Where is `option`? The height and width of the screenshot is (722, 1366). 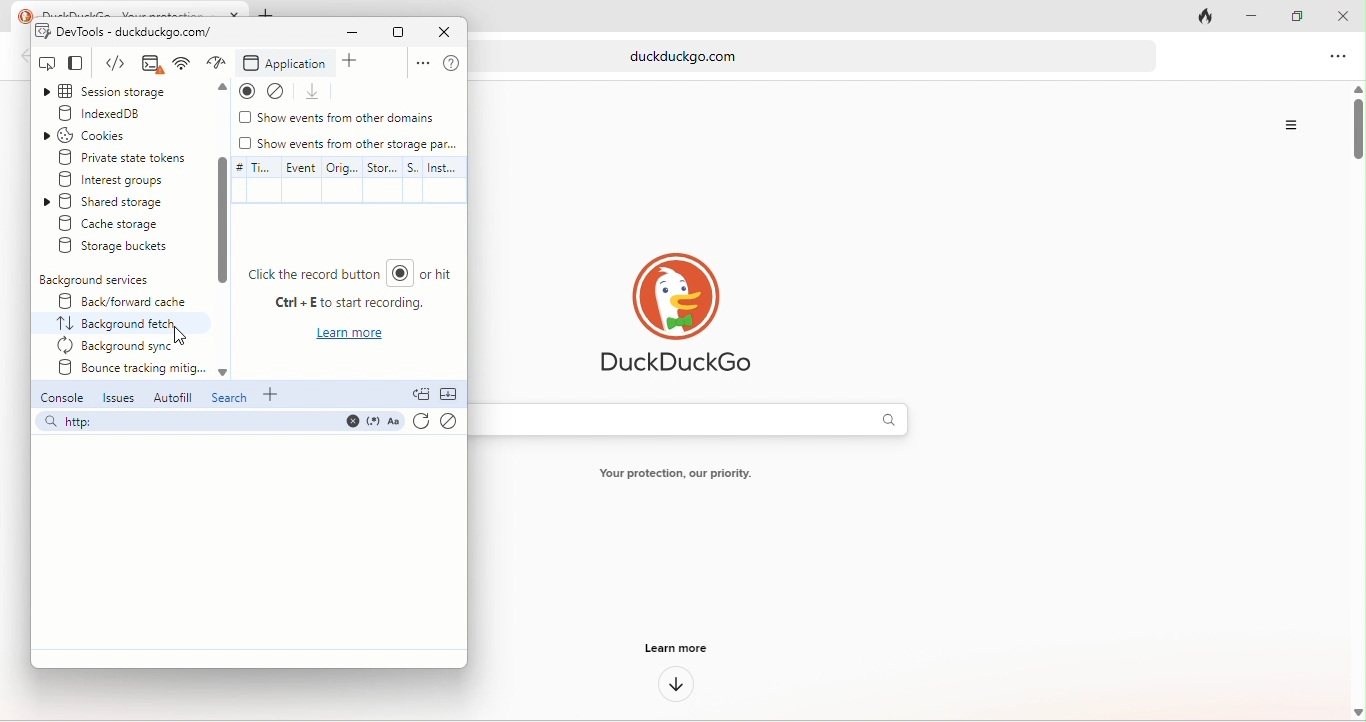 option is located at coordinates (419, 65).